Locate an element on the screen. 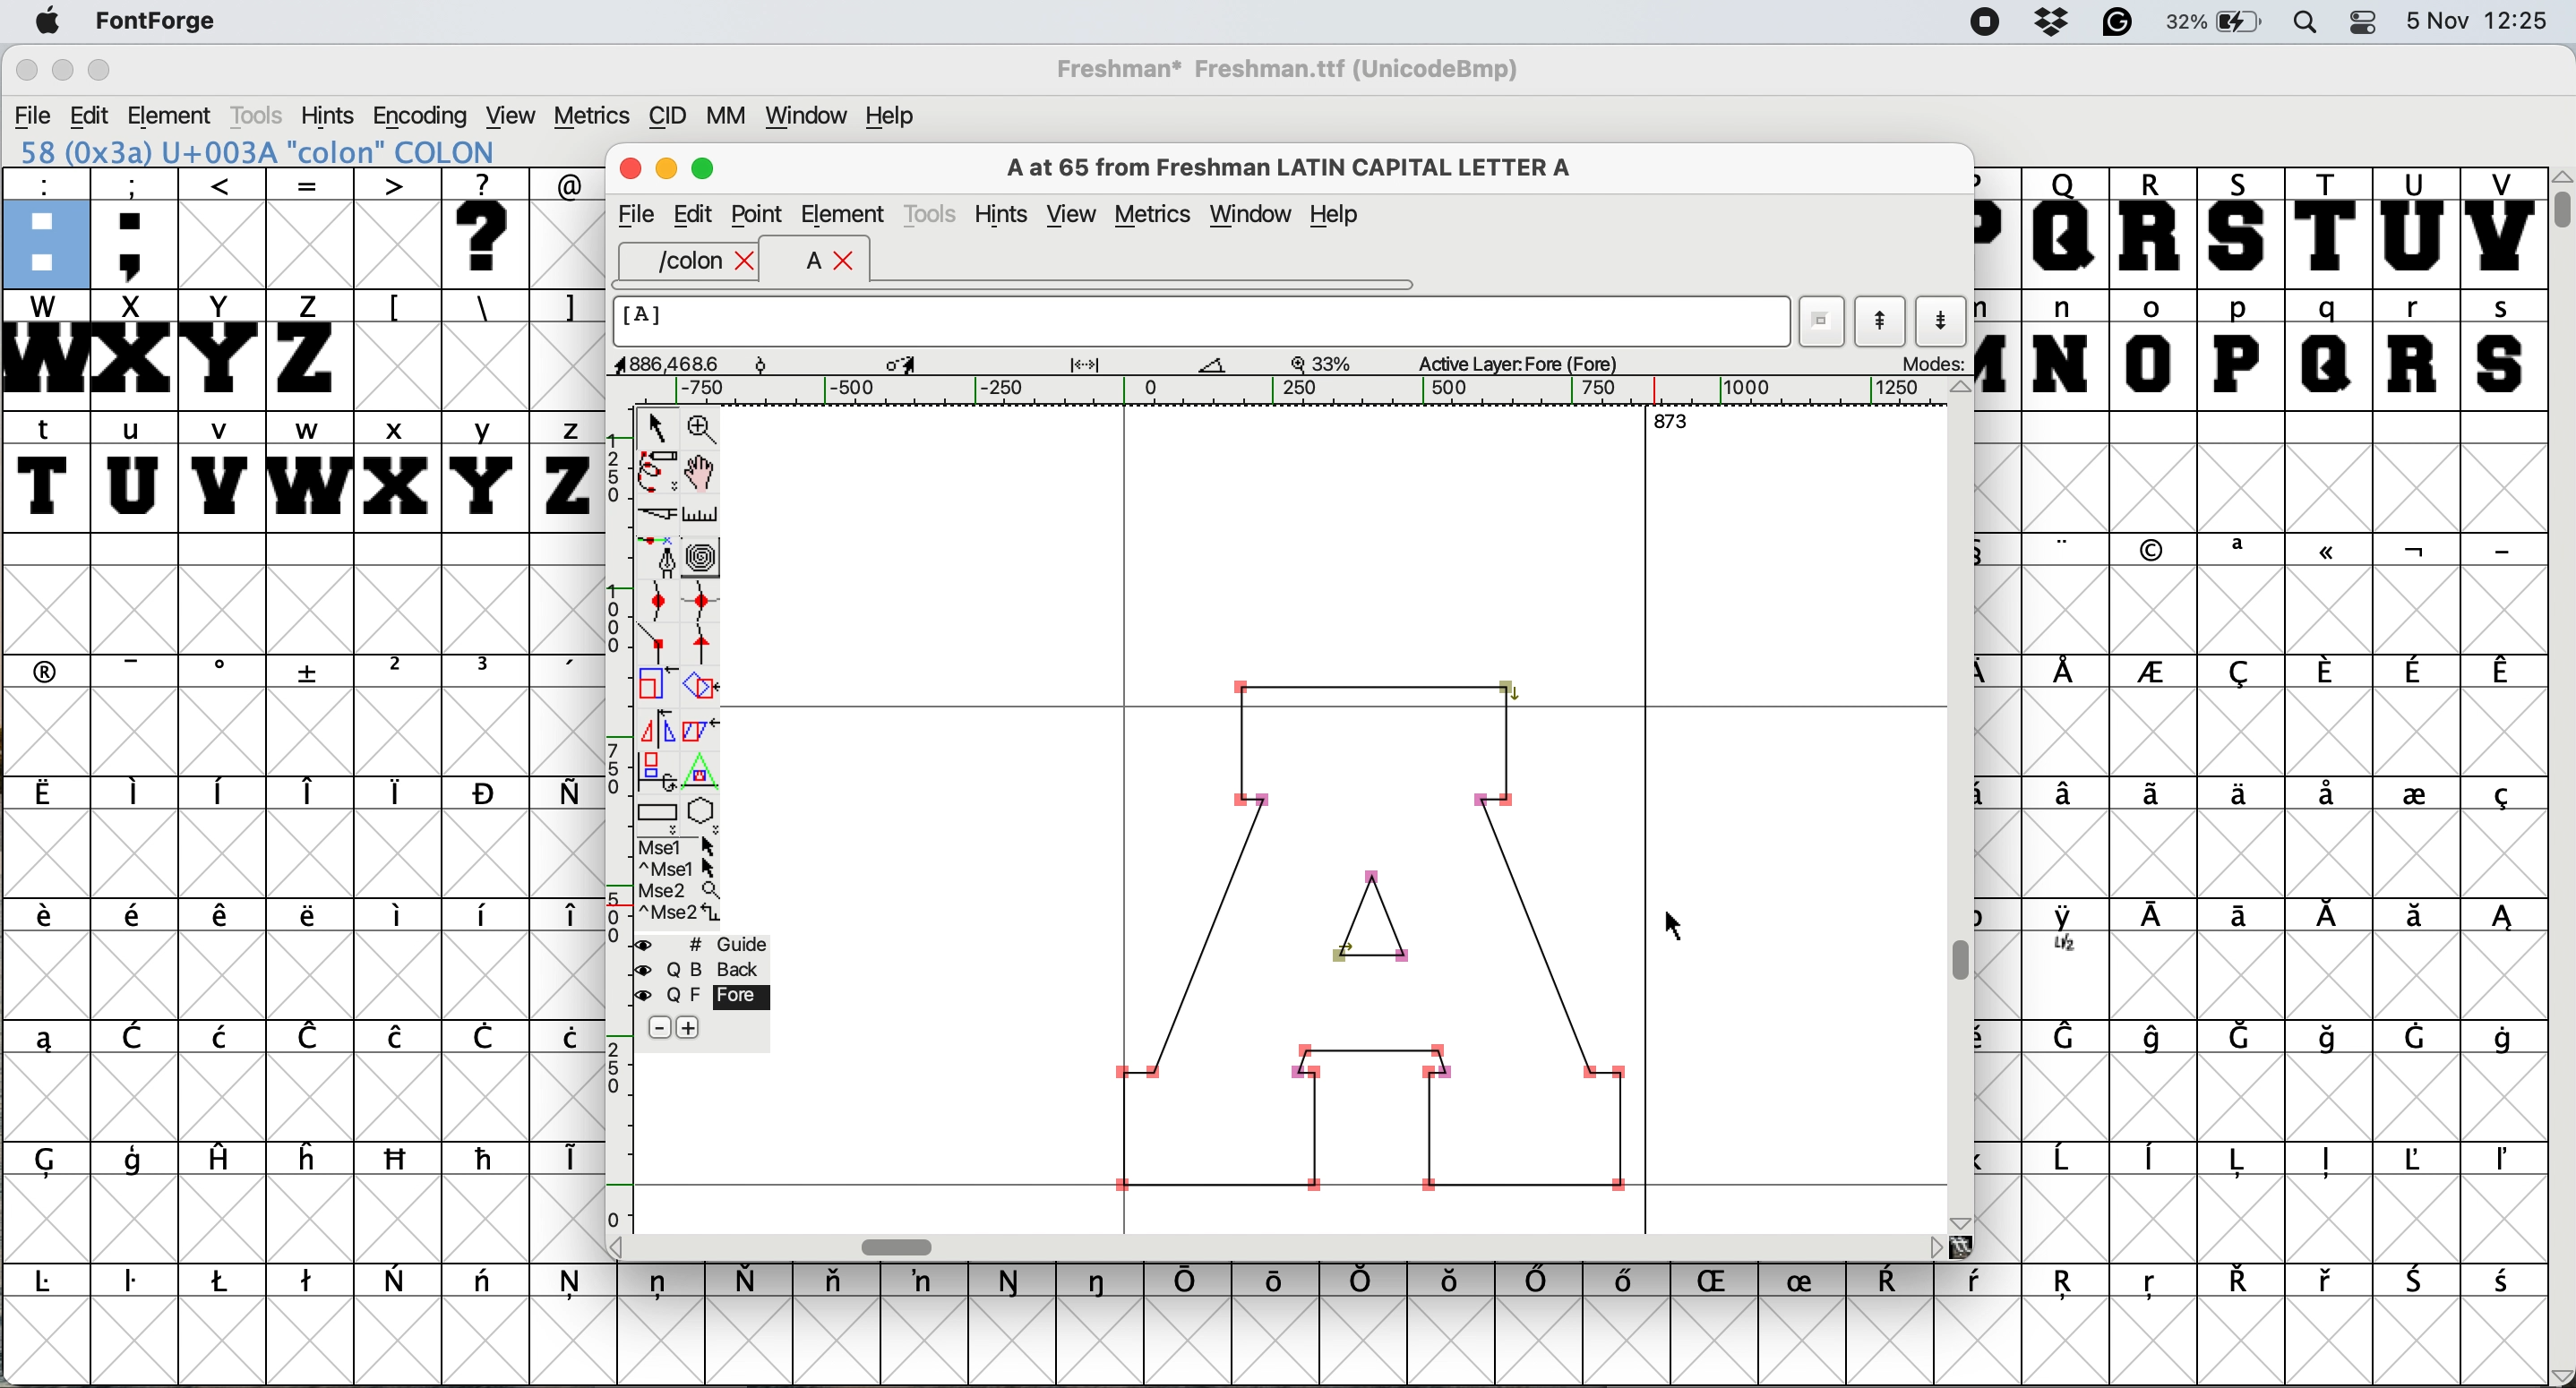 The width and height of the screenshot is (2576, 1388). symbol is located at coordinates (2414, 1036).